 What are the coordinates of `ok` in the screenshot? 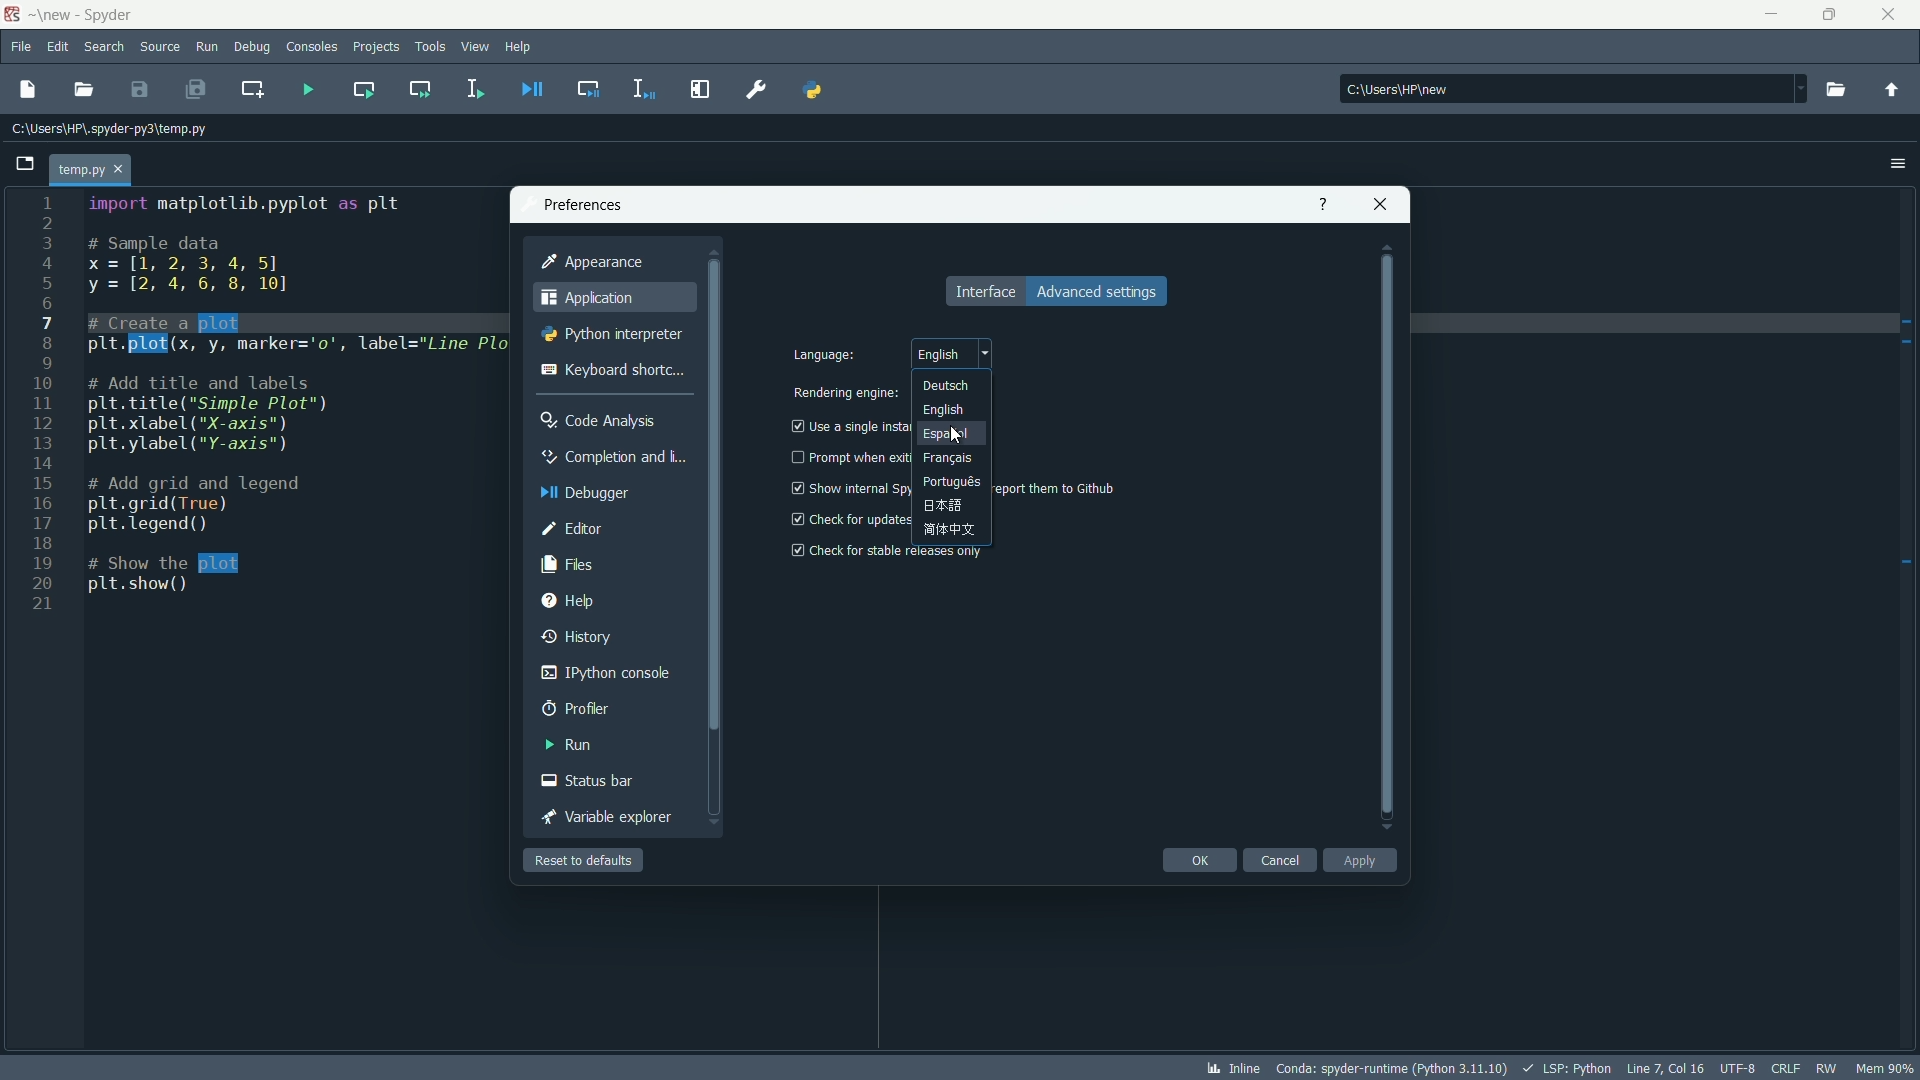 It's located at (1198, 861).